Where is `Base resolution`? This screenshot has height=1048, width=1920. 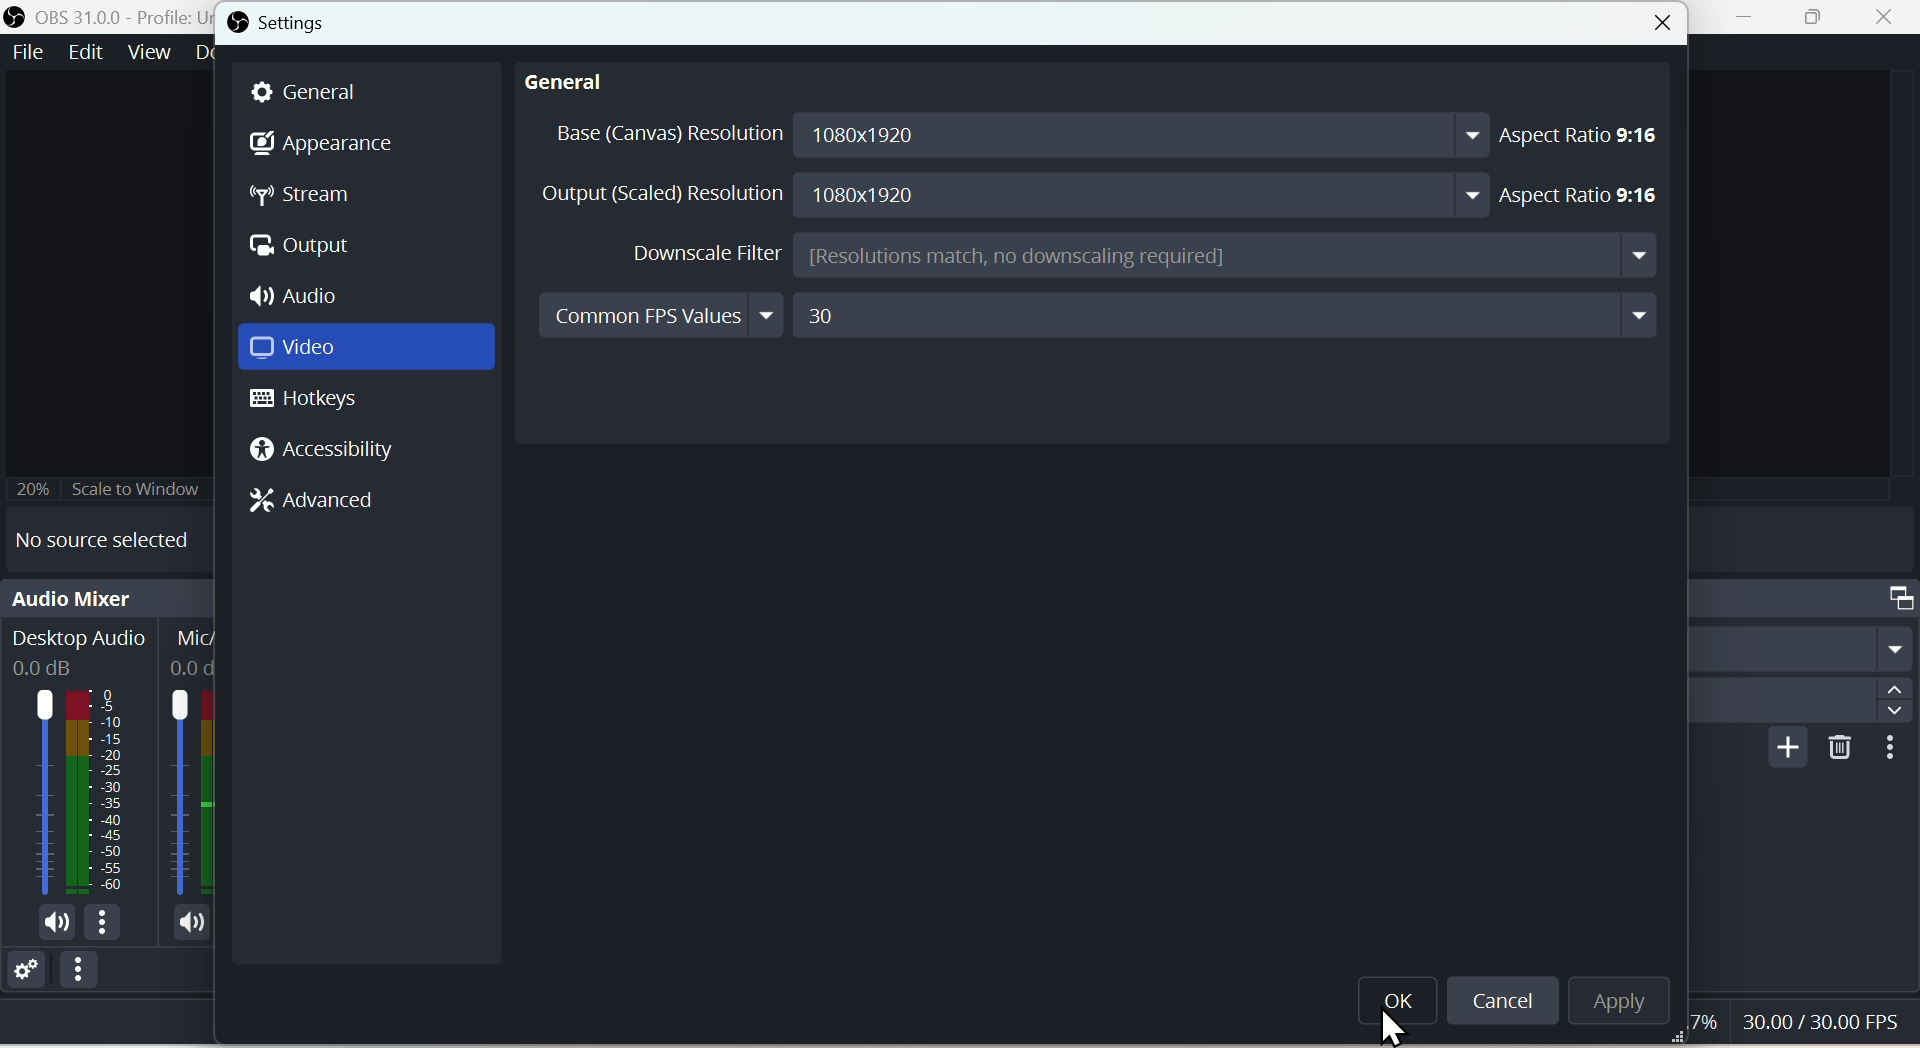
Base resolution is located at coordinates (1013, 136).